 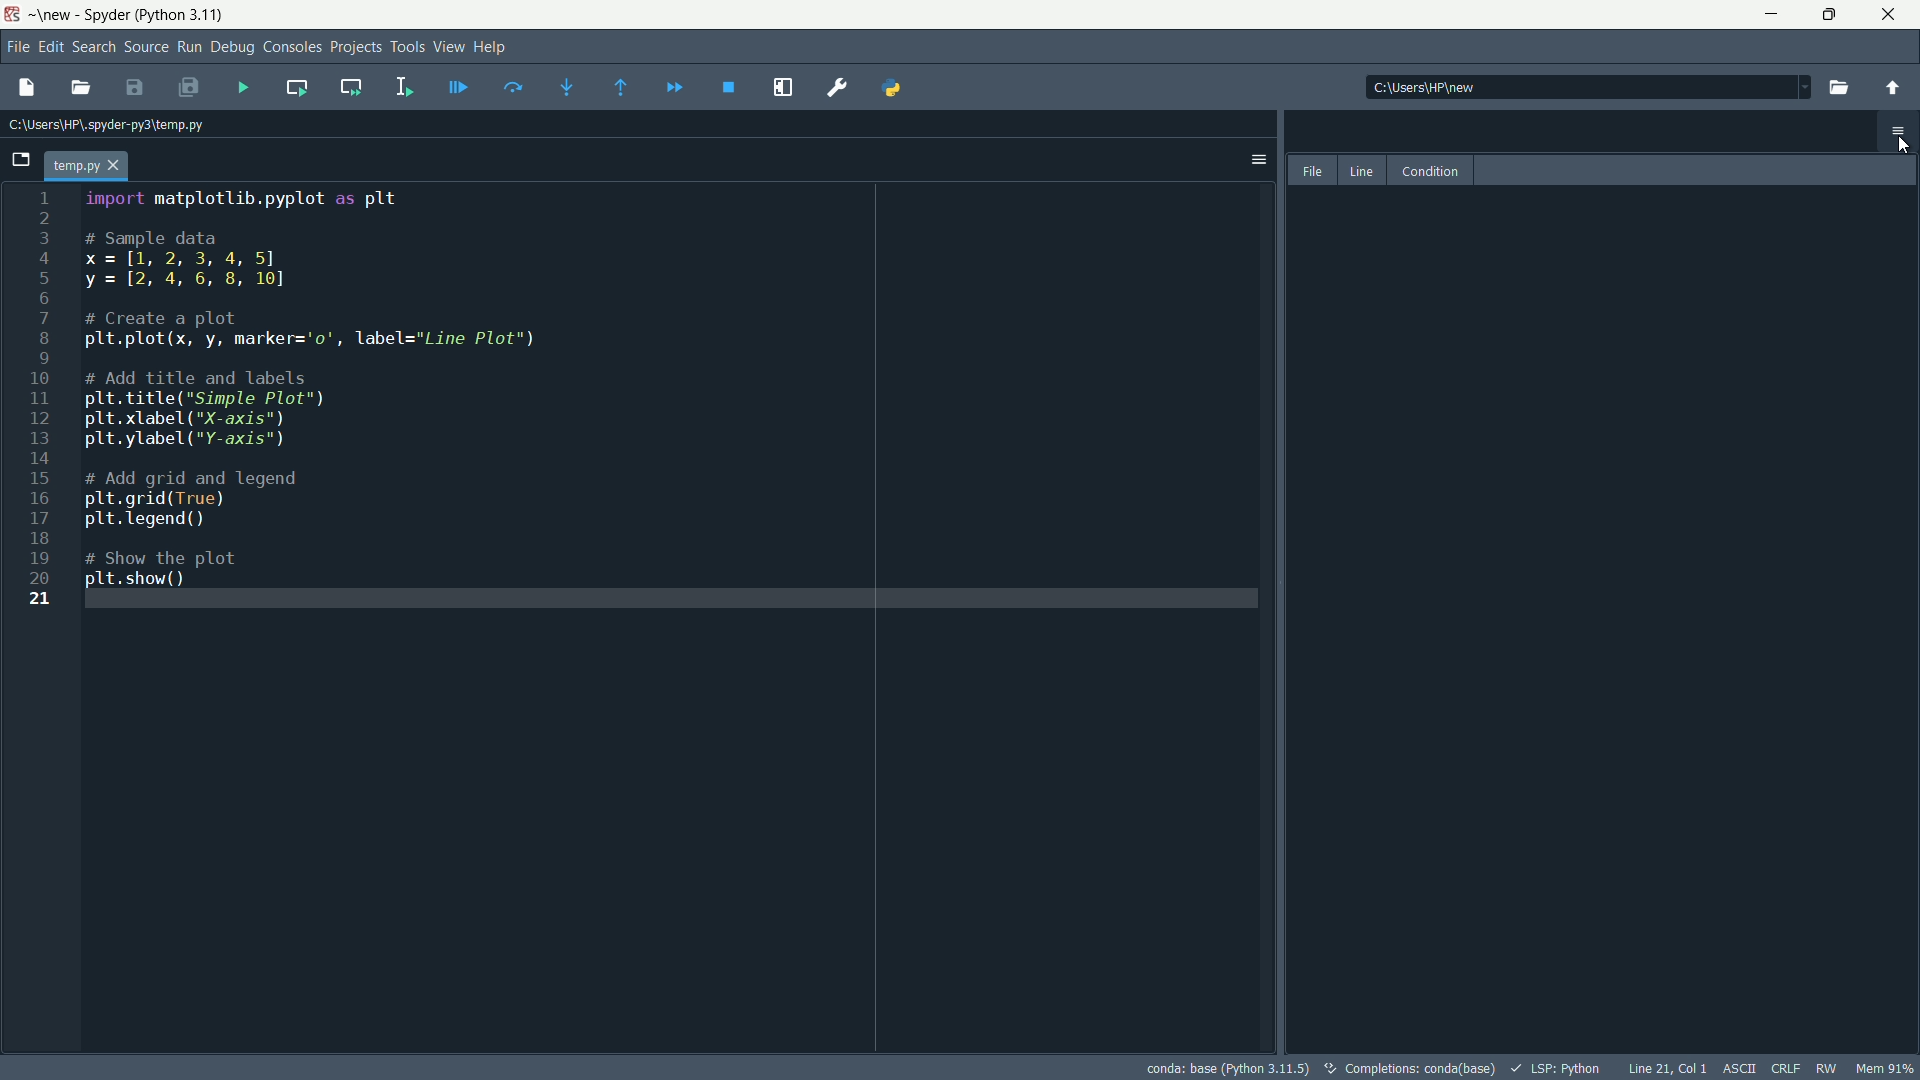 What do you see at coordinates (334, 393) in the screenshot?
I see `import matplotlib.pyplot as plt
# Sample data

x=[1, 2, 3, 4, 5]

y = [2, 4, 6, 8, 10]

# Create a plot

pLt.plot(x, y, marker='o', label="Line Plot")
# Add title and labels

lt. title(*Simple Plot")

Lt. xlabel ("X-axis")

pLt.ylabel ("Y-axis")

# Add grid and legend

lt. grid(True)

lt. legend ()

# Show the plot

p1t. show()` at bounding box center [334, 393].